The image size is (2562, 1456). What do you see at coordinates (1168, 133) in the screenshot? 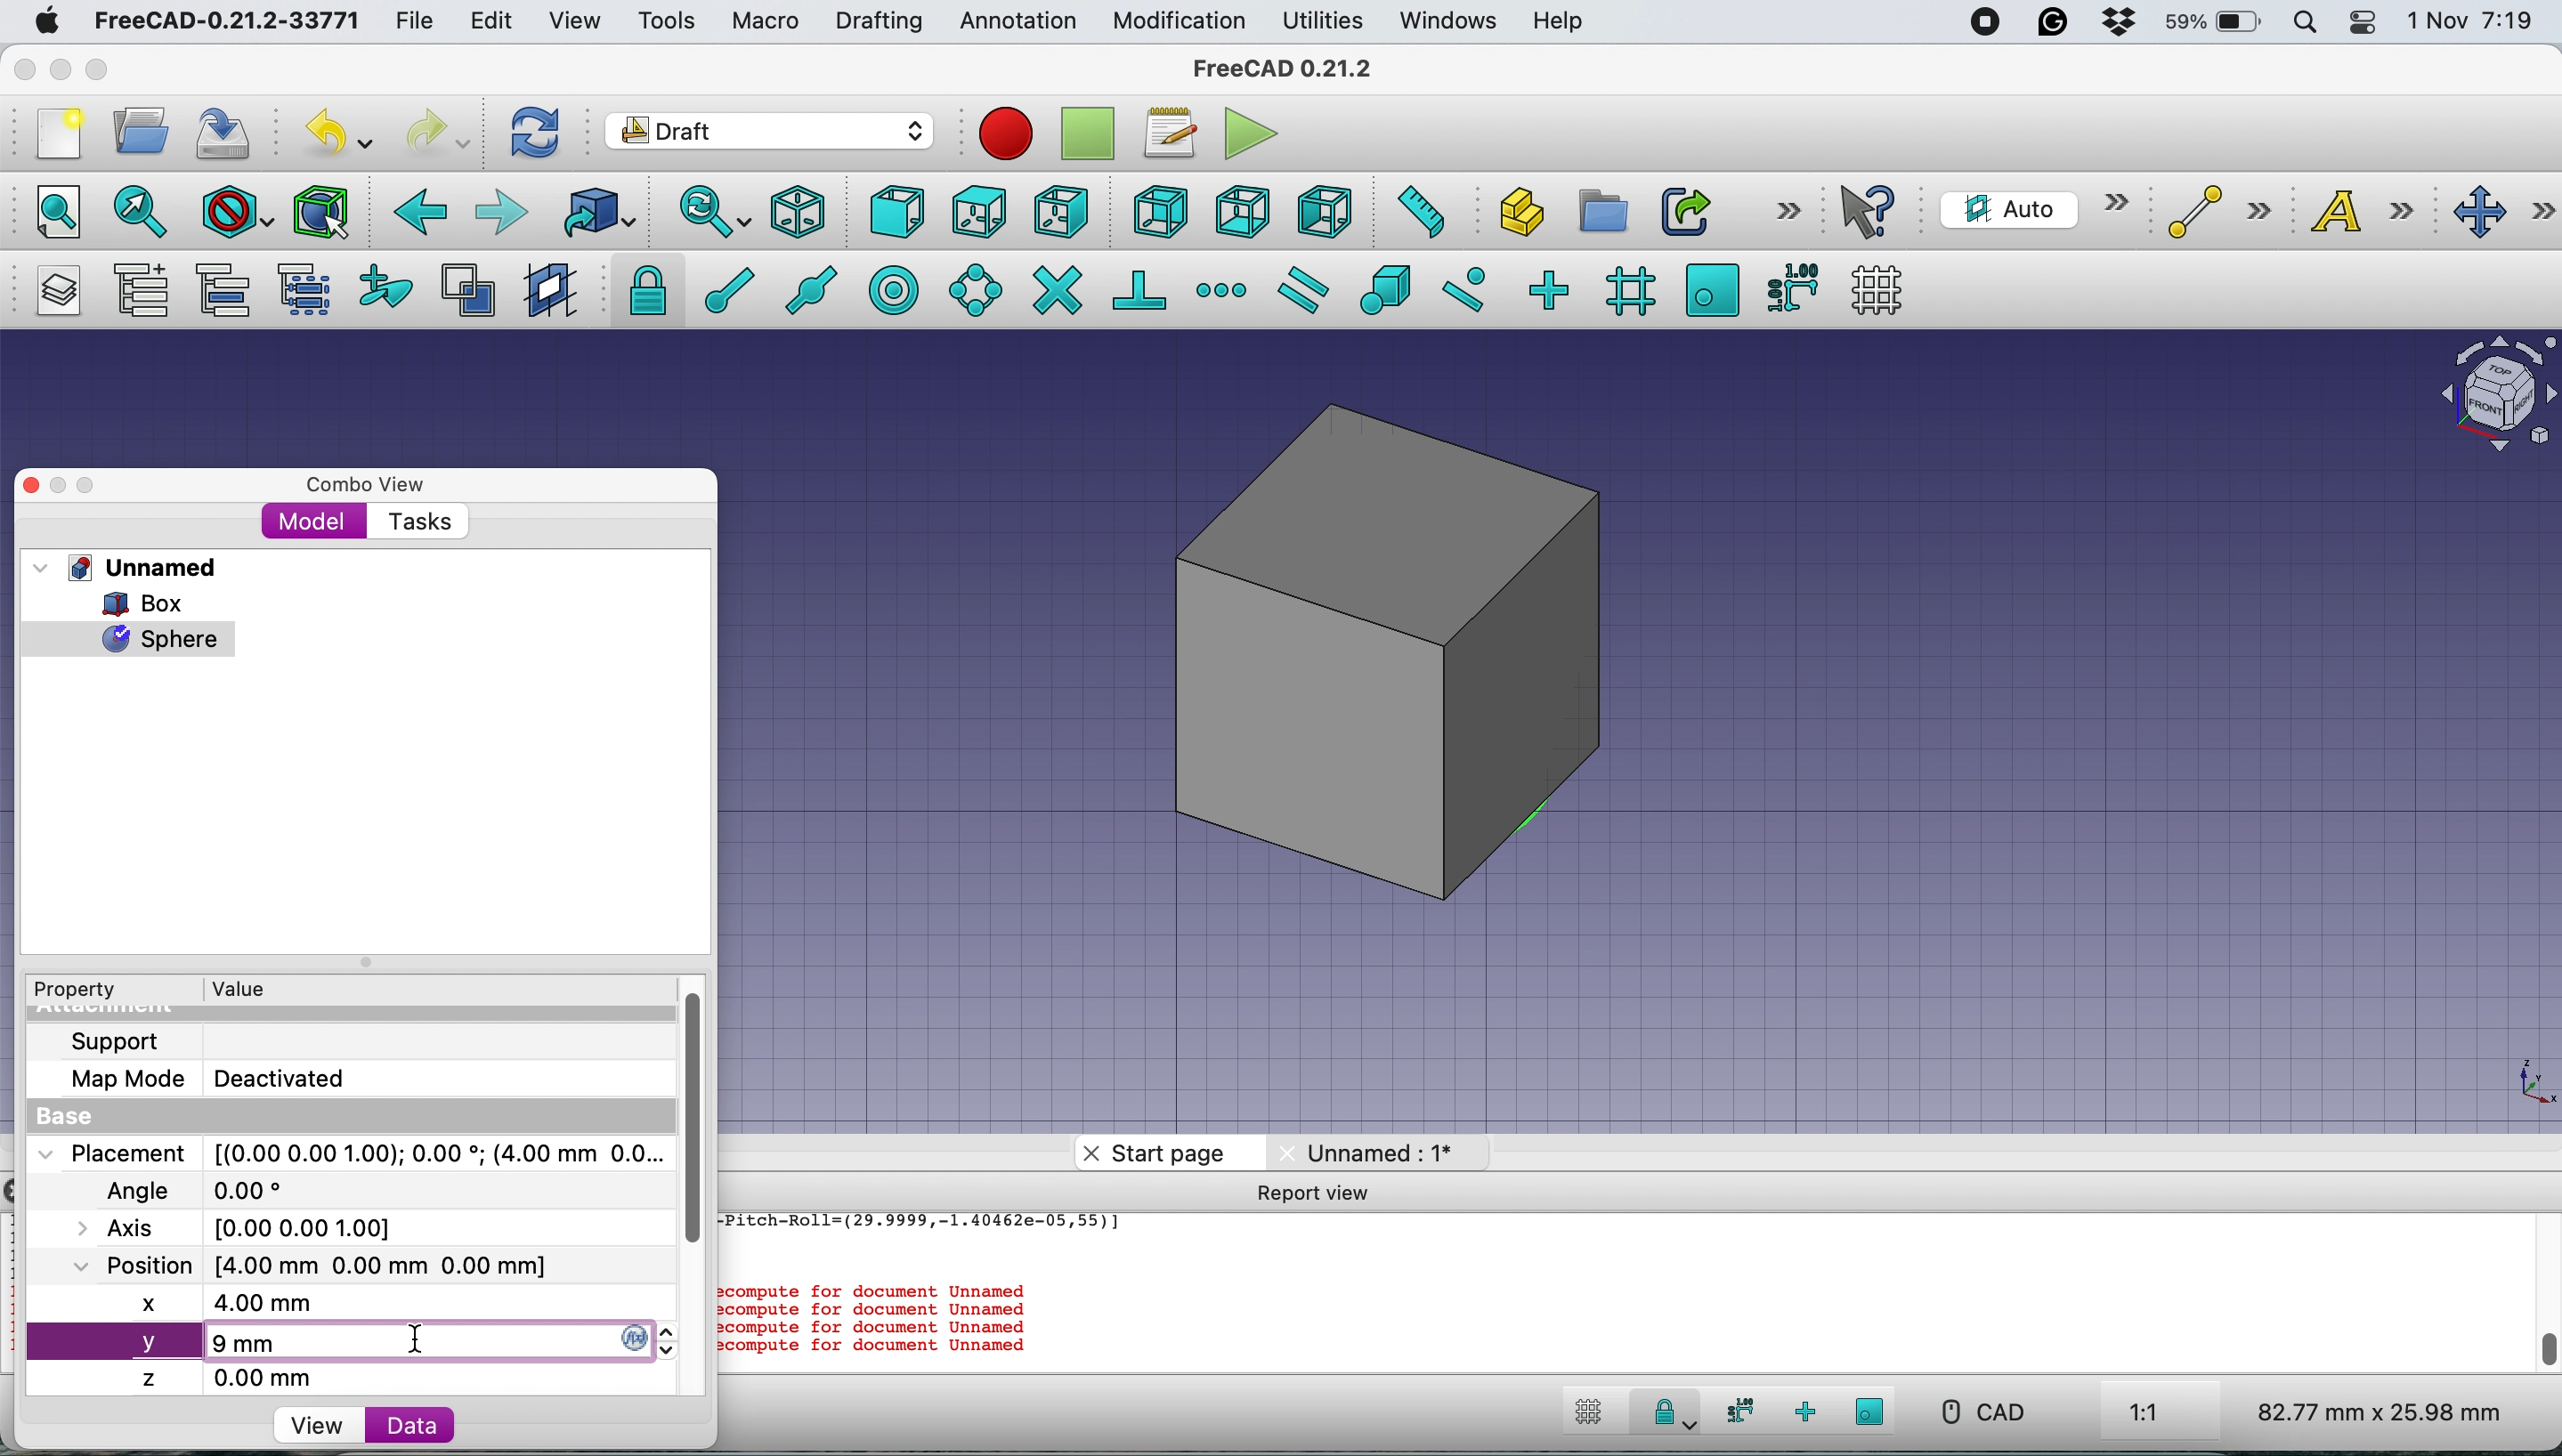
I see `macros` at bounding box center [1168, 133].